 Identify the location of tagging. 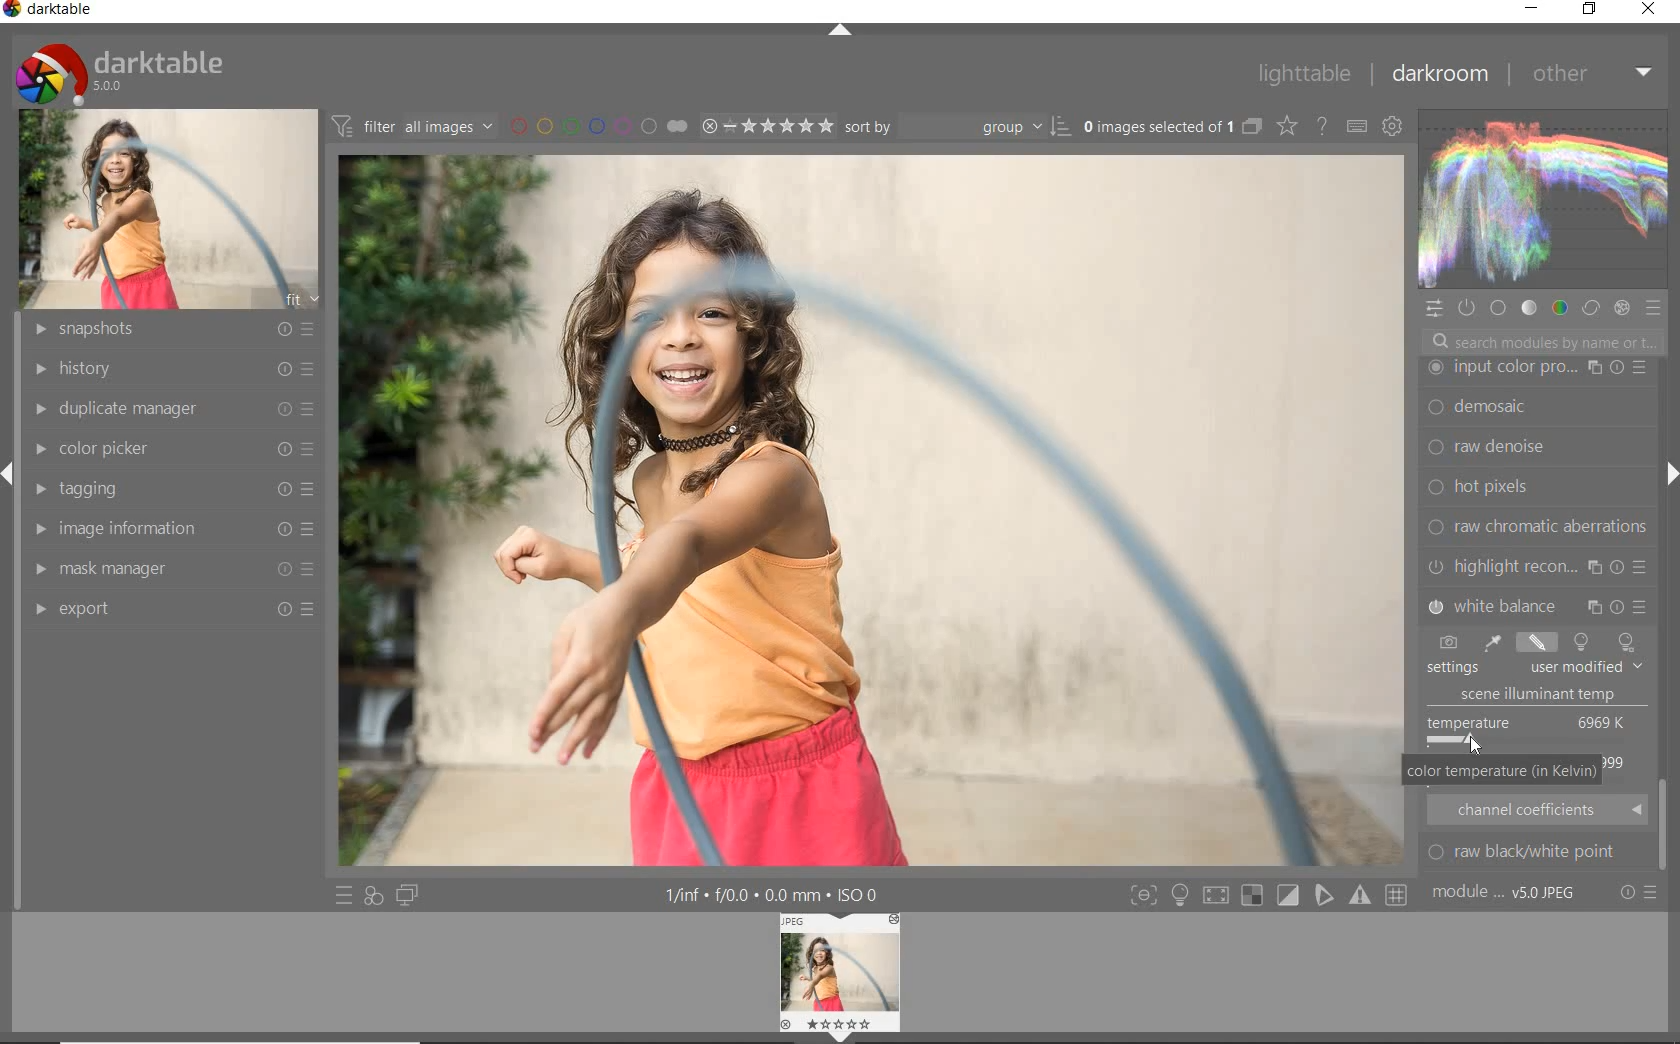
(172, 490).